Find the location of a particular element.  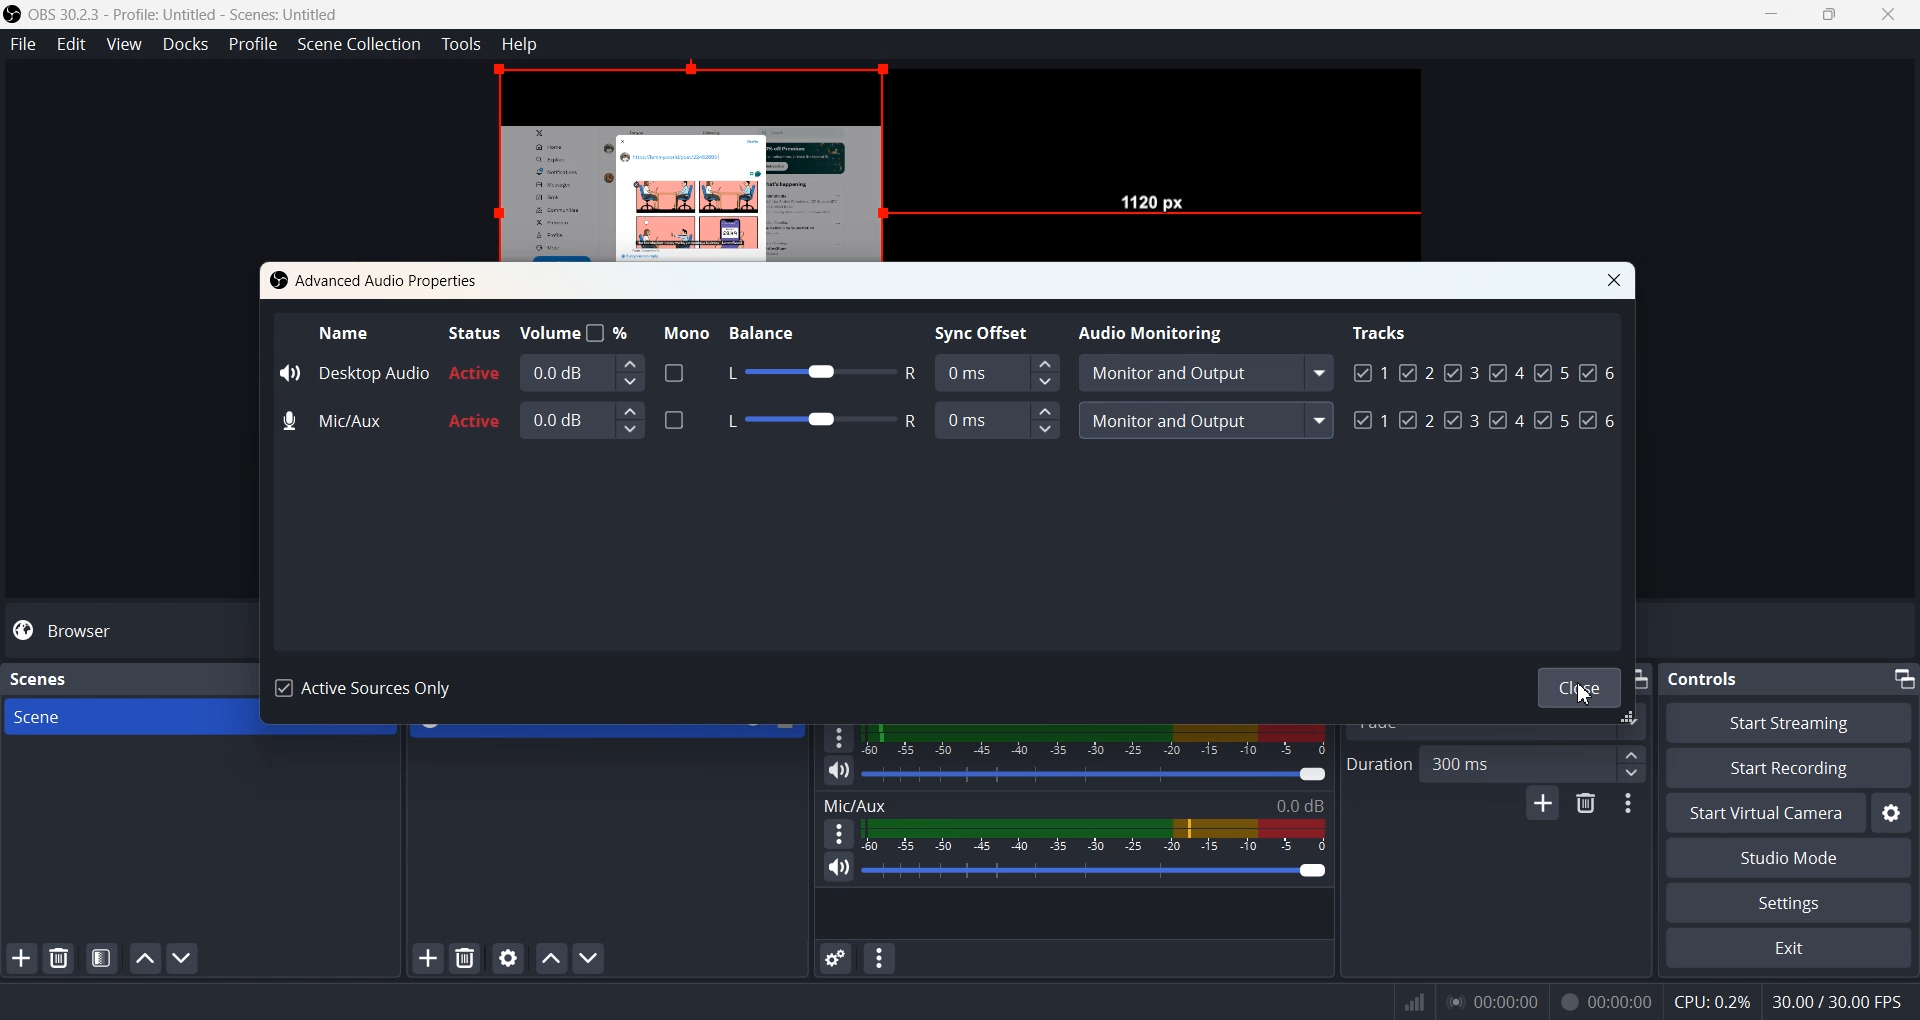

Edit is located at coordinates (72, 44).